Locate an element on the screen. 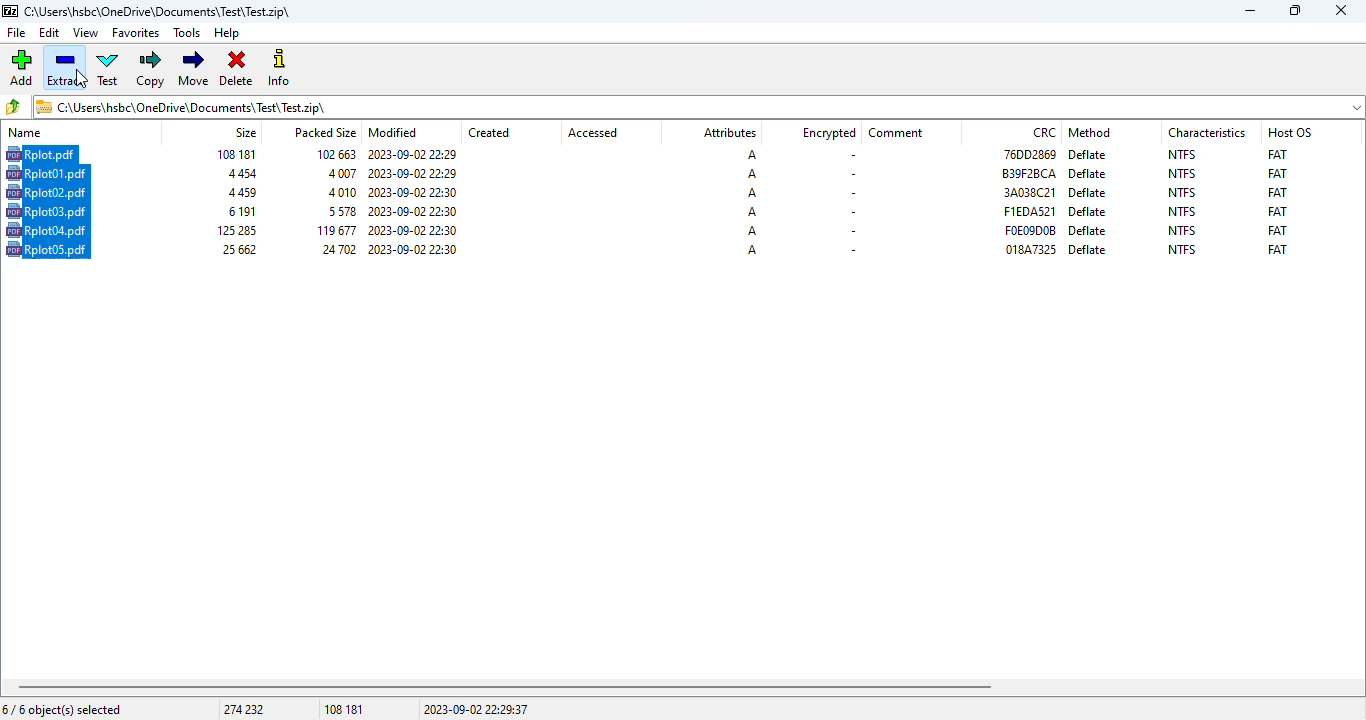 Image resolution: width=1366 pixels, height=720 pixels. CRC is located at coordinates (1029, 173).